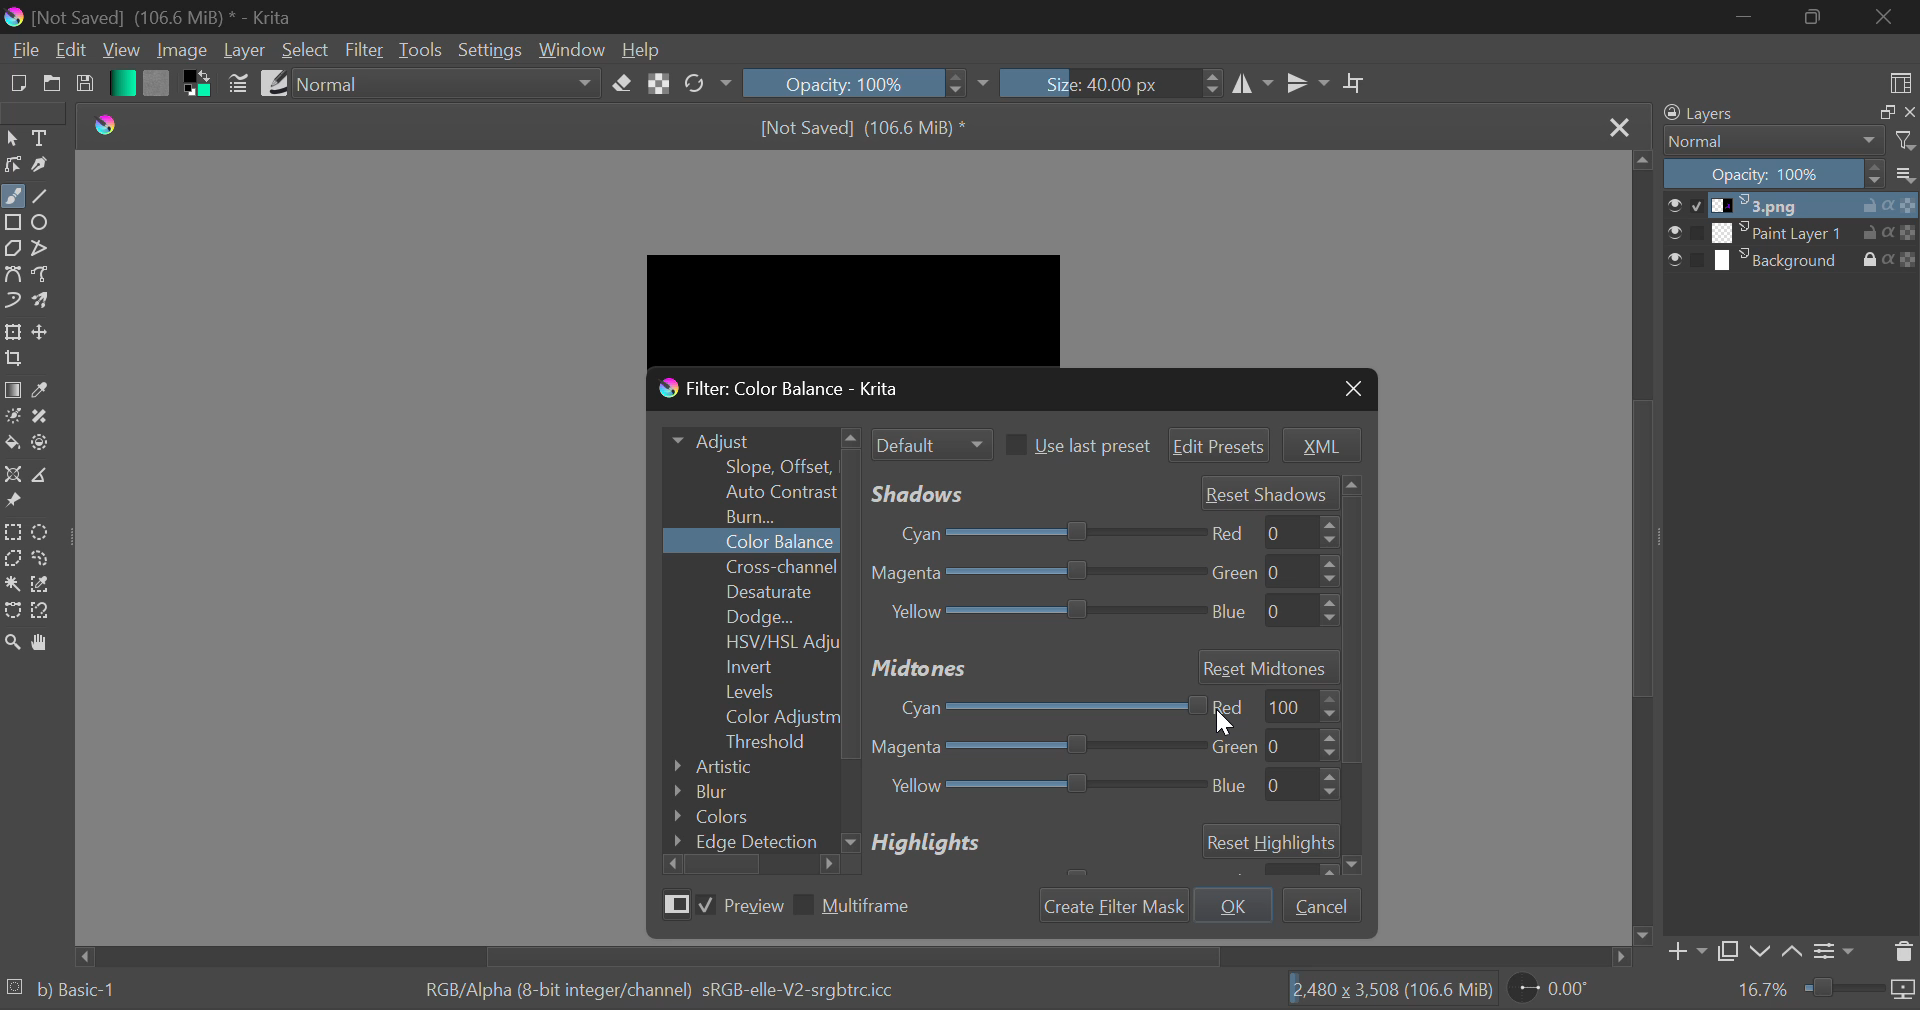 This screenshot has width=1920, height=1010. I want to click on Desaturate, so click(749, 592).